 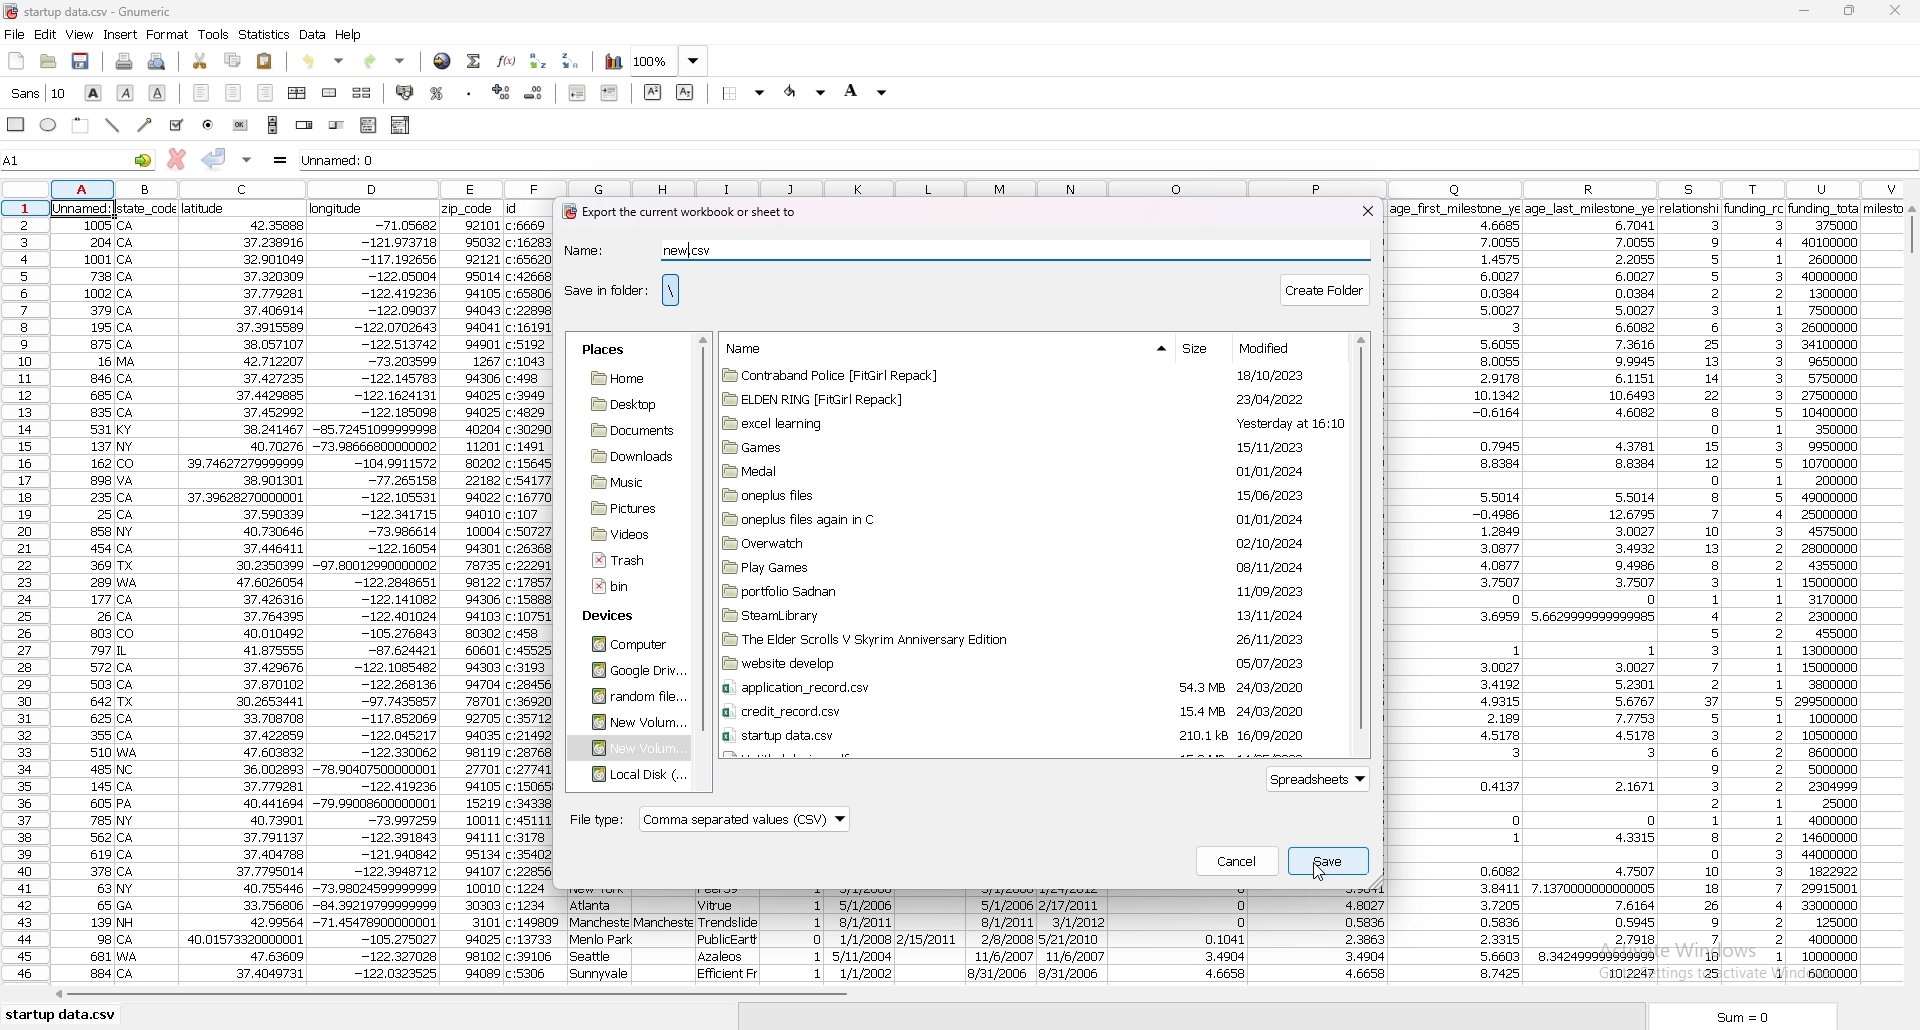 I want to click on line, so click(x=115, y=124).